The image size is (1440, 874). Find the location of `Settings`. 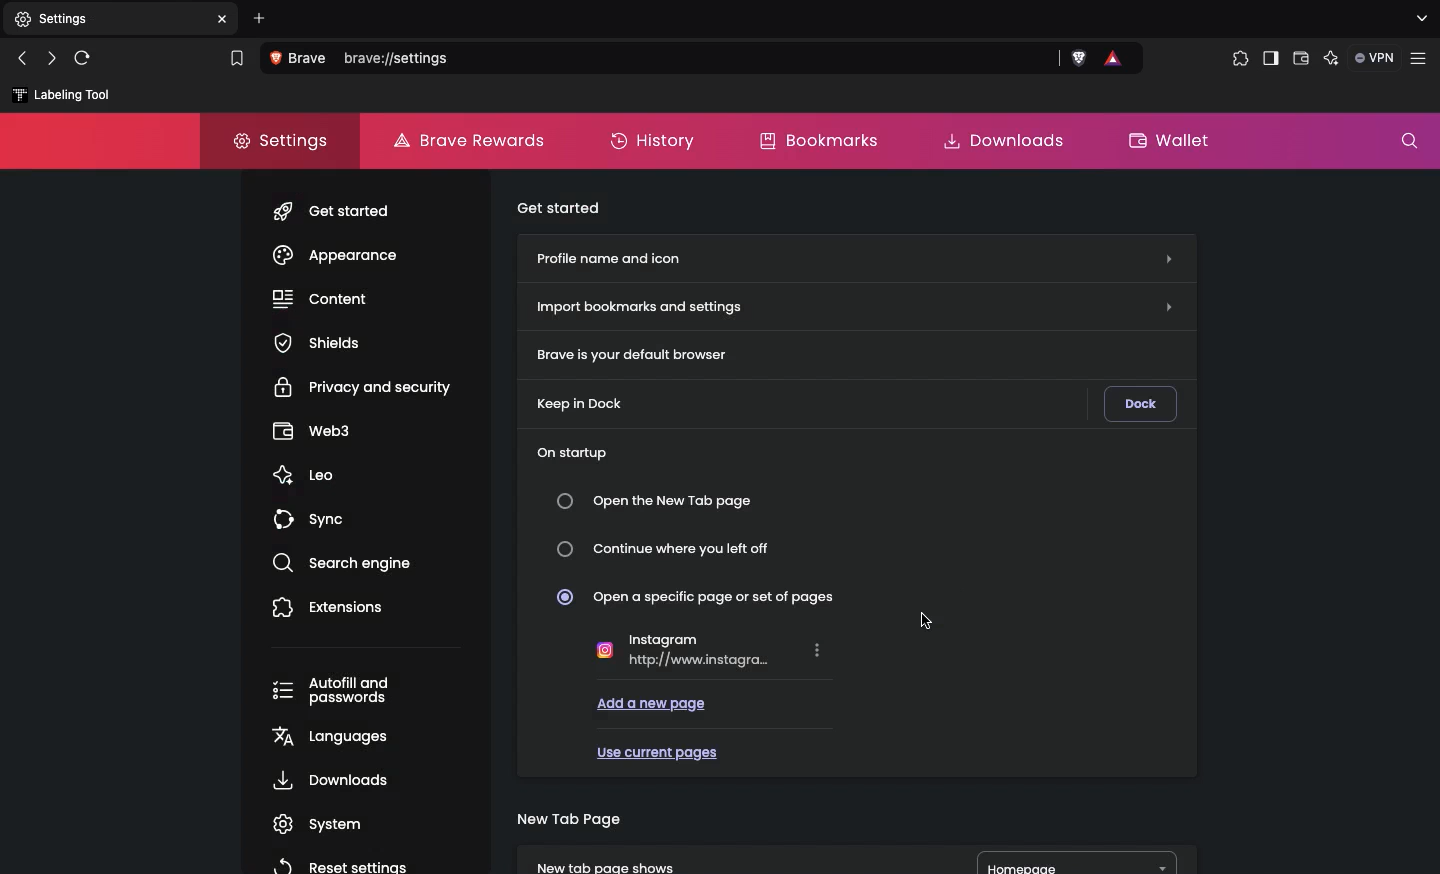

Settings is located at coordinates (272, 138).